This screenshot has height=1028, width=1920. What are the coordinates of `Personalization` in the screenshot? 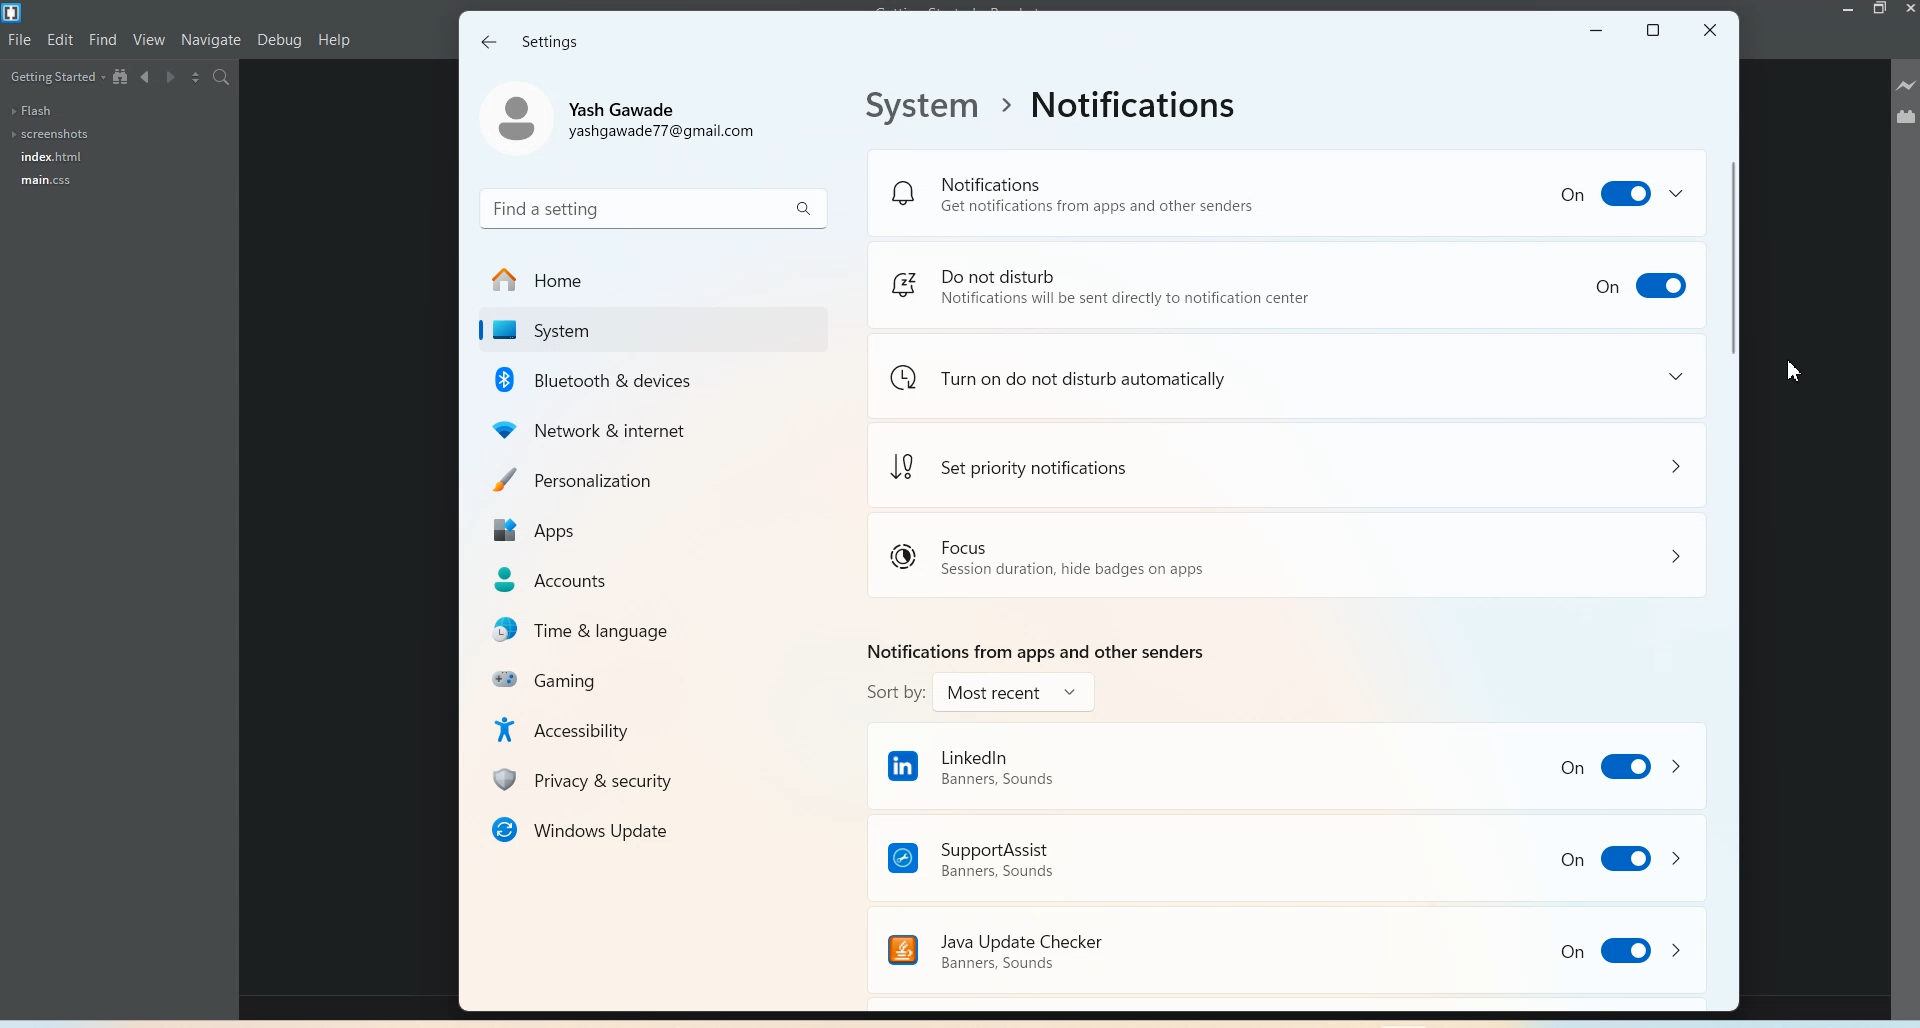 It's located at (646, 476).